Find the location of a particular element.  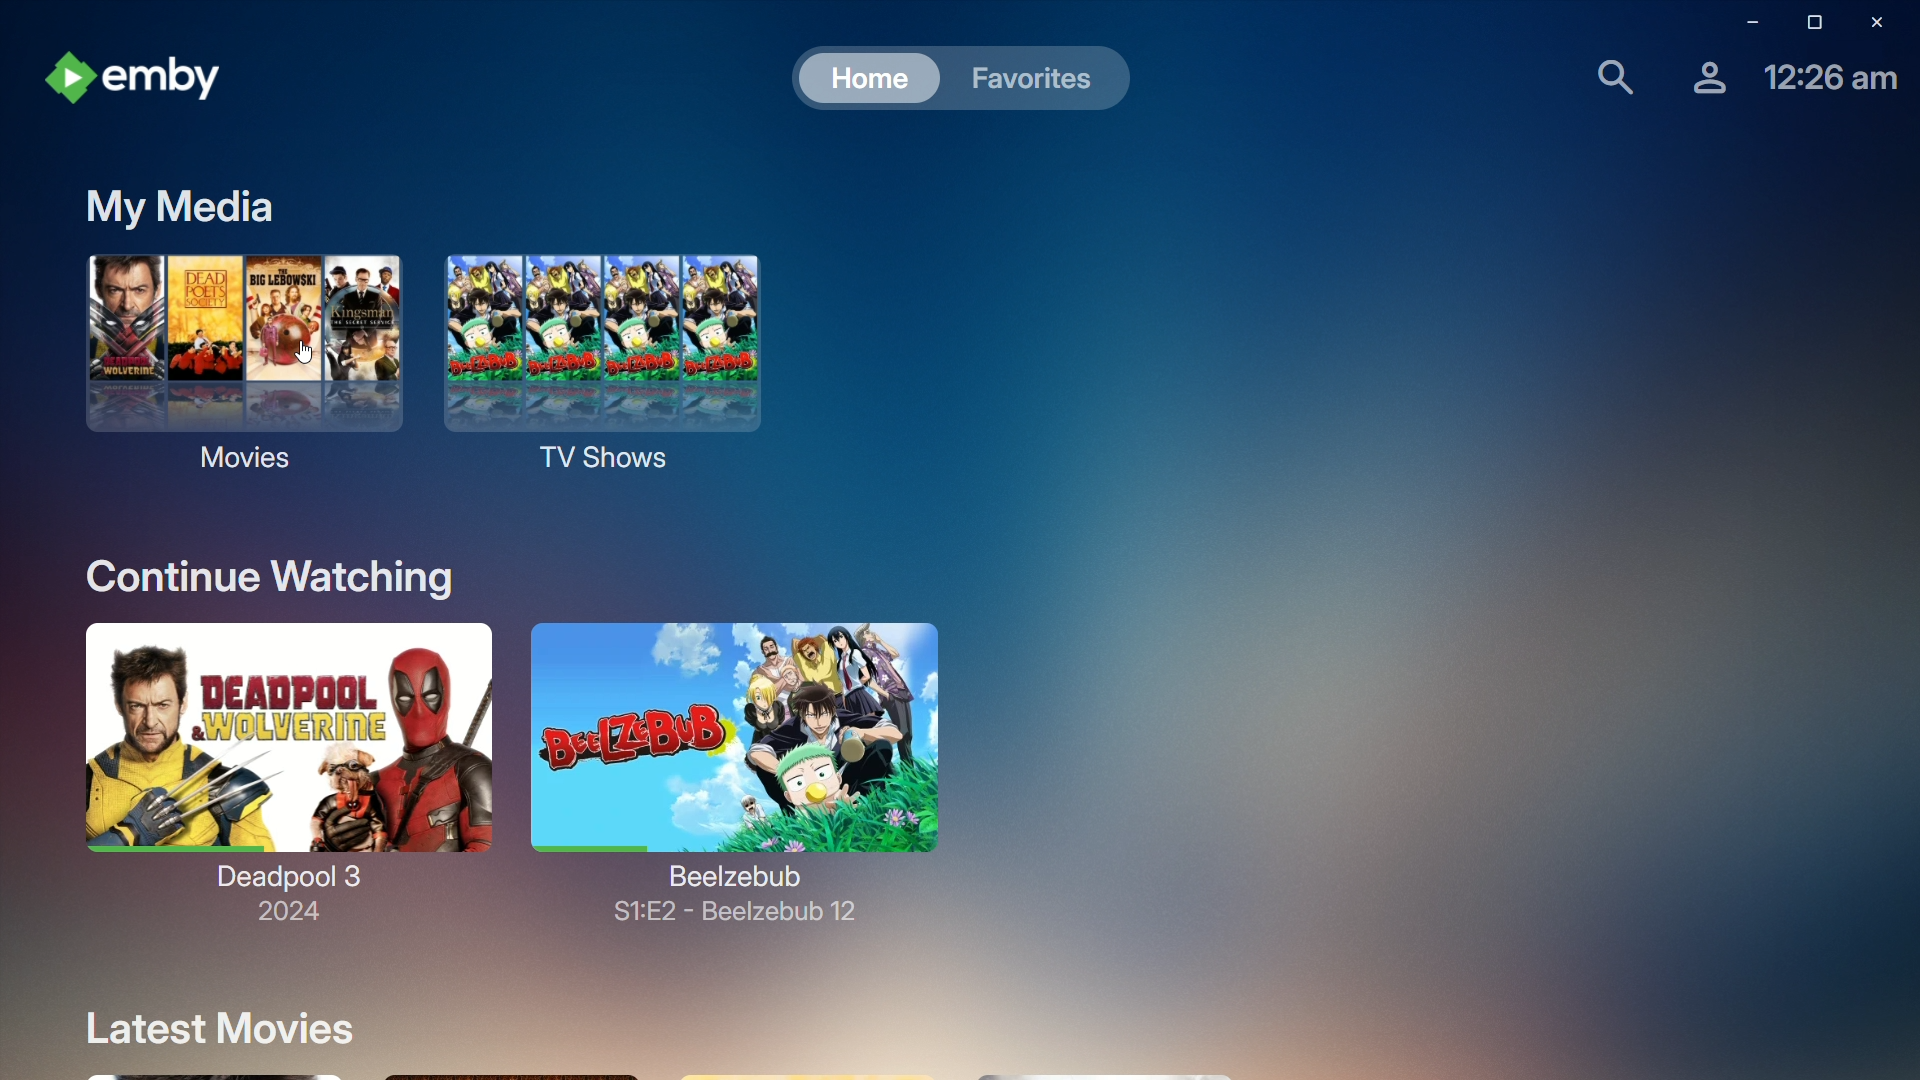

Continue Watching is located at coordinates (264, 574).